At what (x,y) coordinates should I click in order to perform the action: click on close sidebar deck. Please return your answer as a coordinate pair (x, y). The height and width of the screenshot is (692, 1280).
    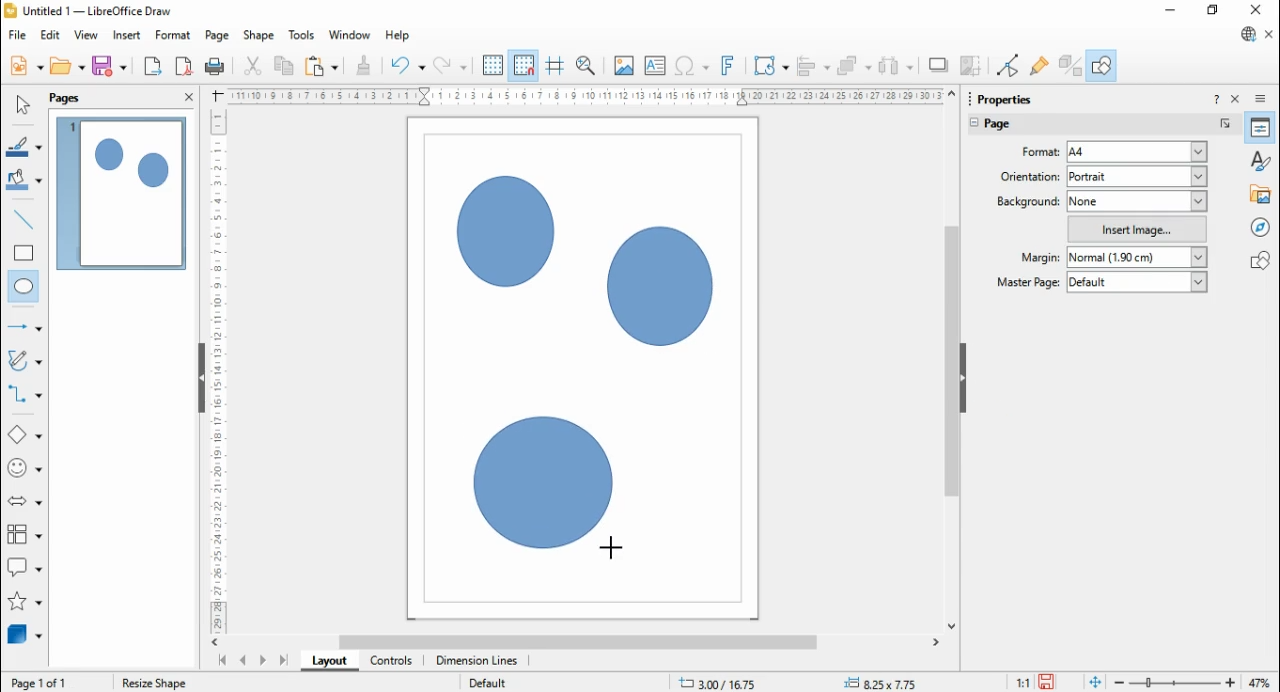
    Looking at the image, I should click on (1237, 98).